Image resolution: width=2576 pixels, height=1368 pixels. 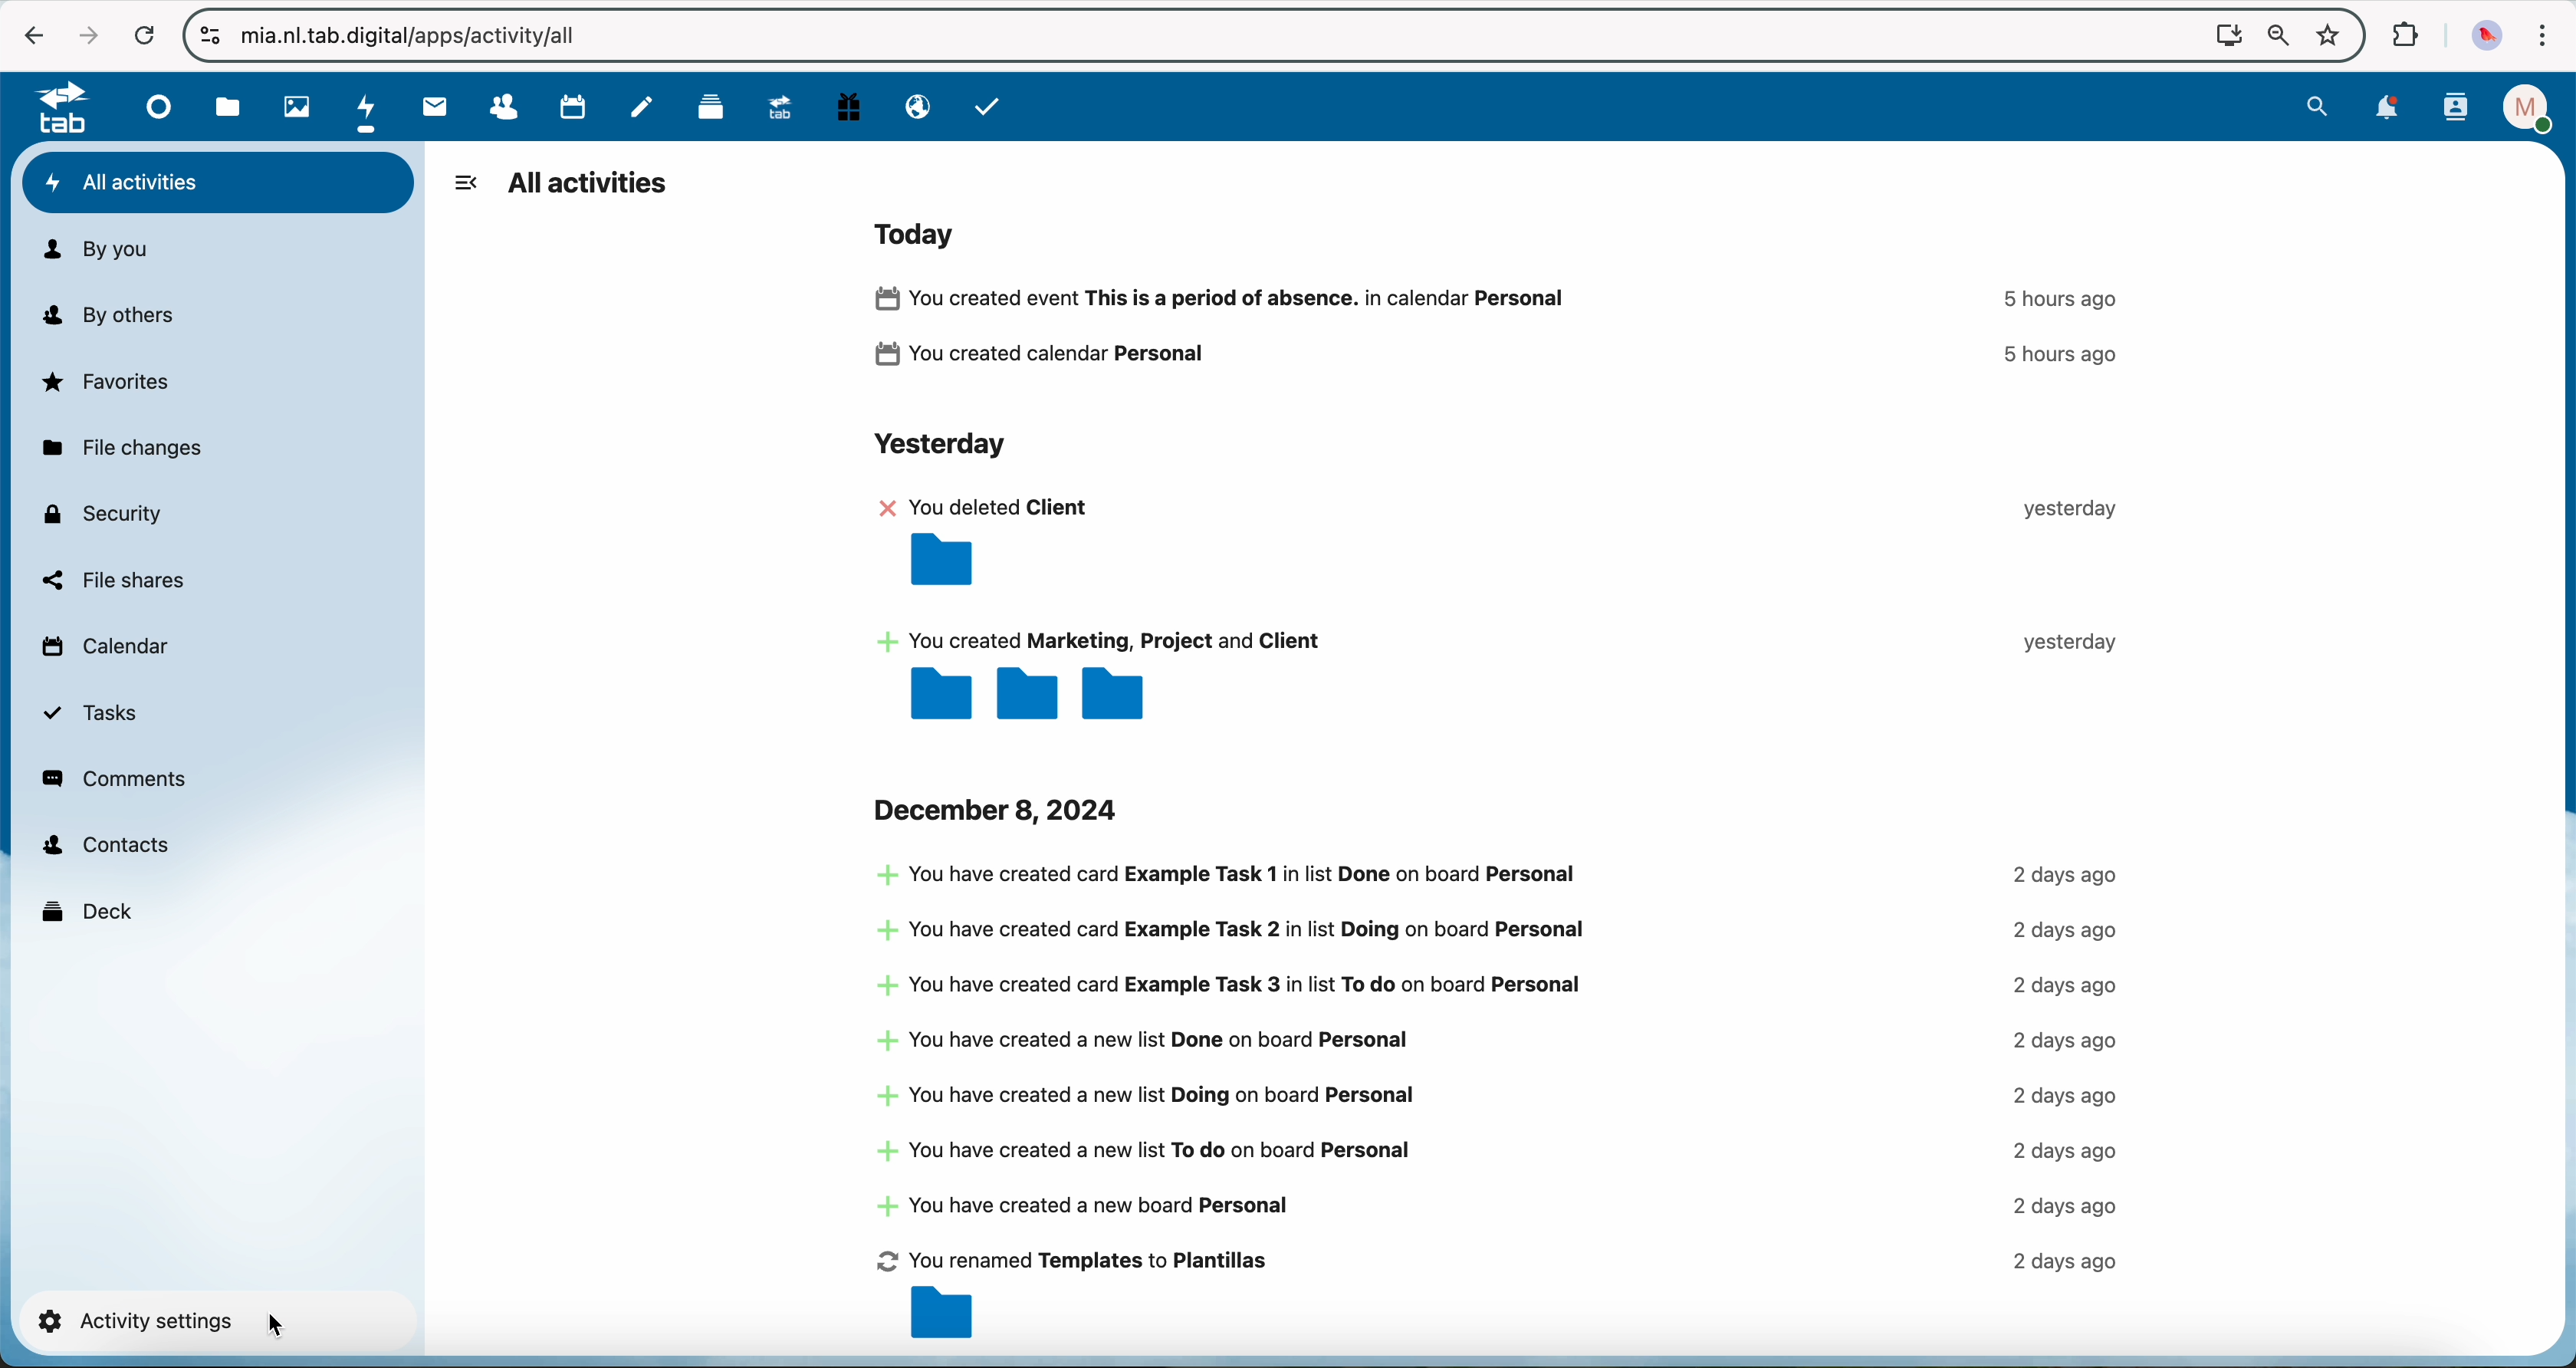 What do you see at coordinates (1508, 607) in the screenshot?
I see `activity` at bounding box center [1508, 607].